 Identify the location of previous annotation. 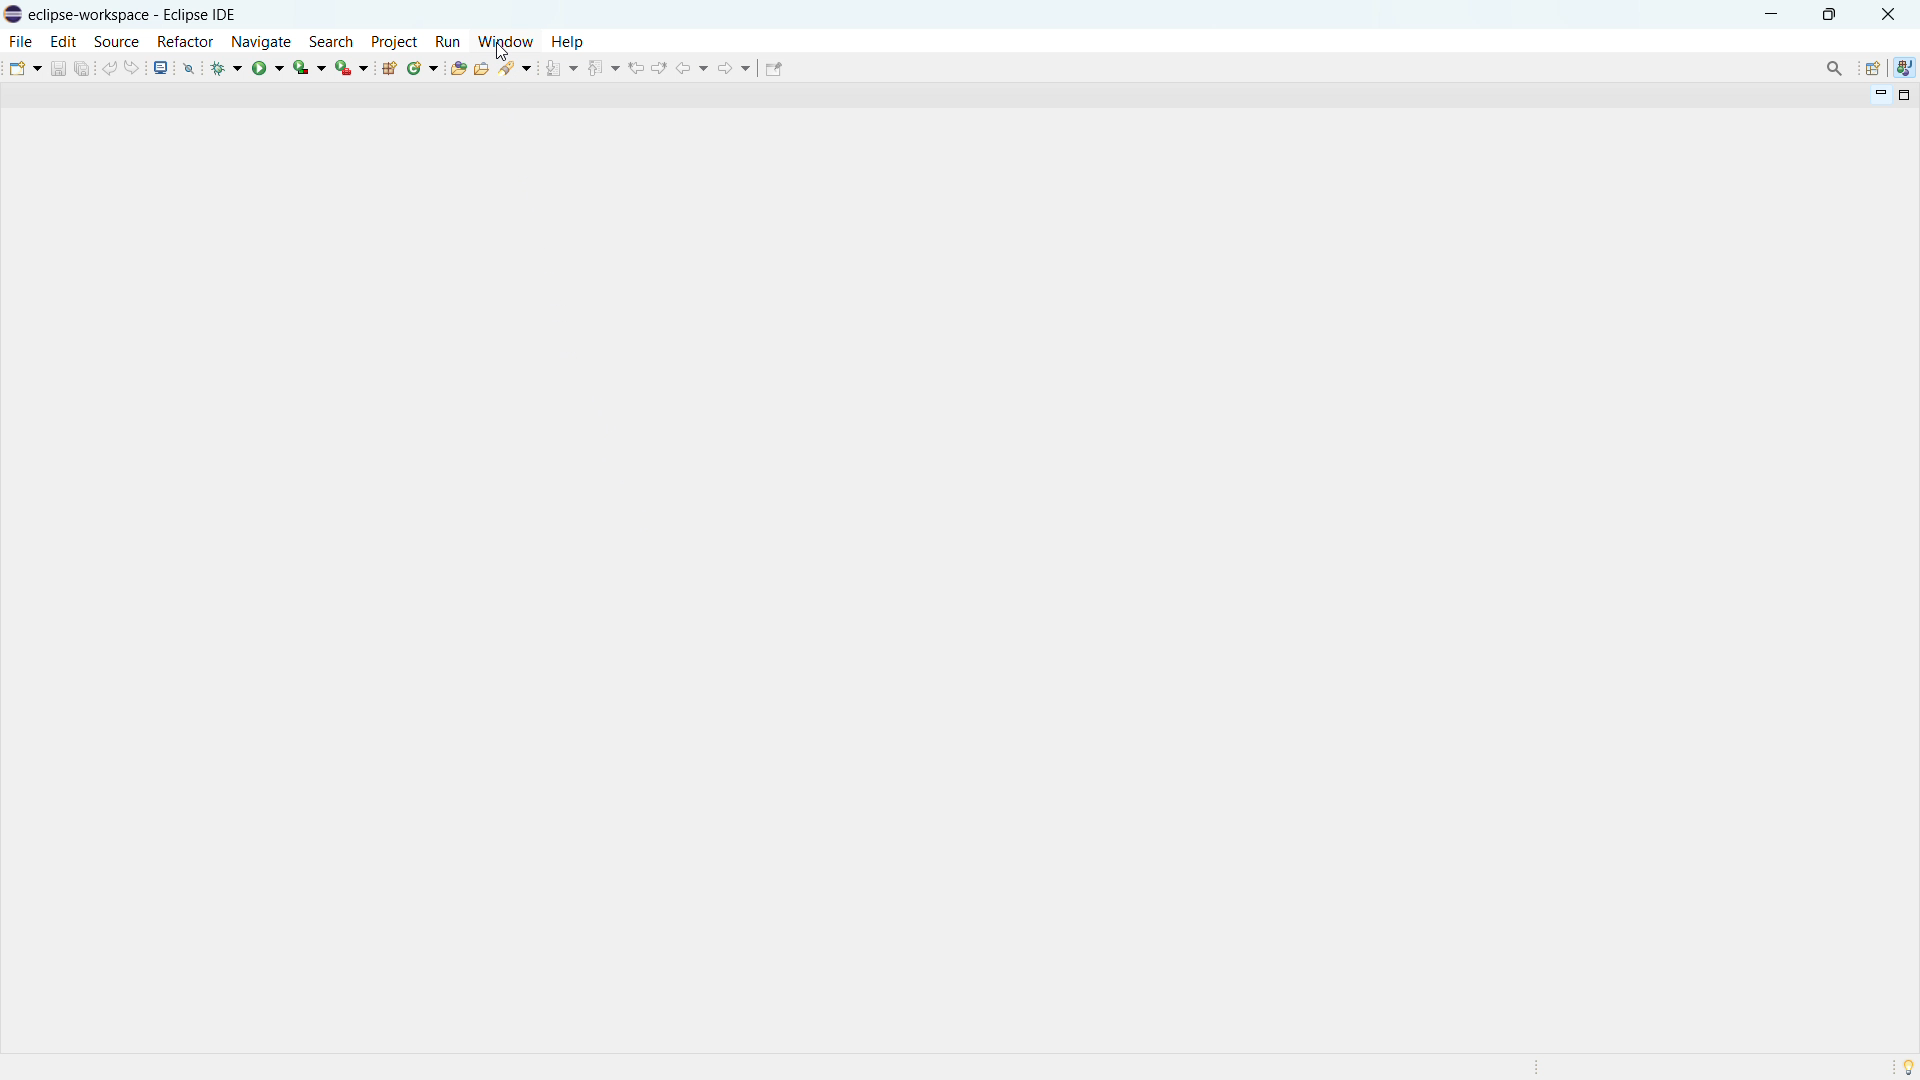
(602, 68).